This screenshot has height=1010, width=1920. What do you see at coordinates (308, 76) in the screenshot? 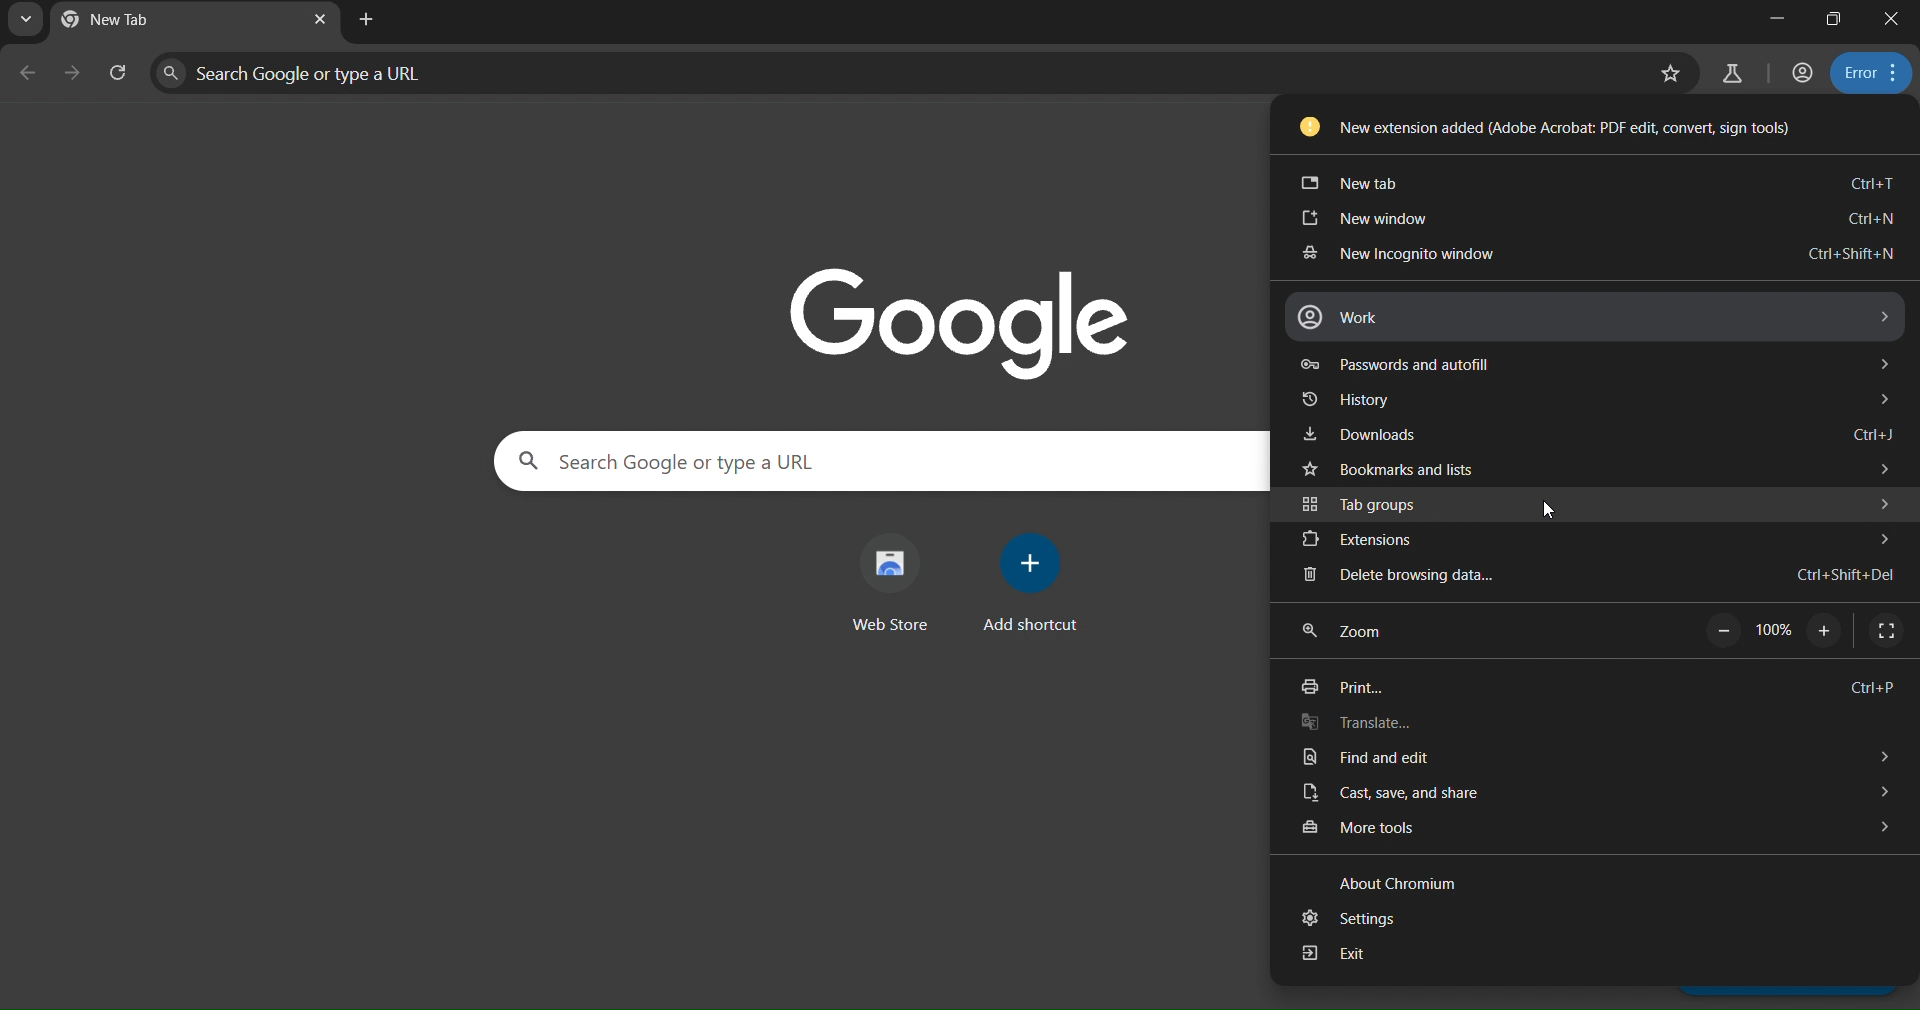
I see `Search Google or type a URL` at bounding box center [308, 76].